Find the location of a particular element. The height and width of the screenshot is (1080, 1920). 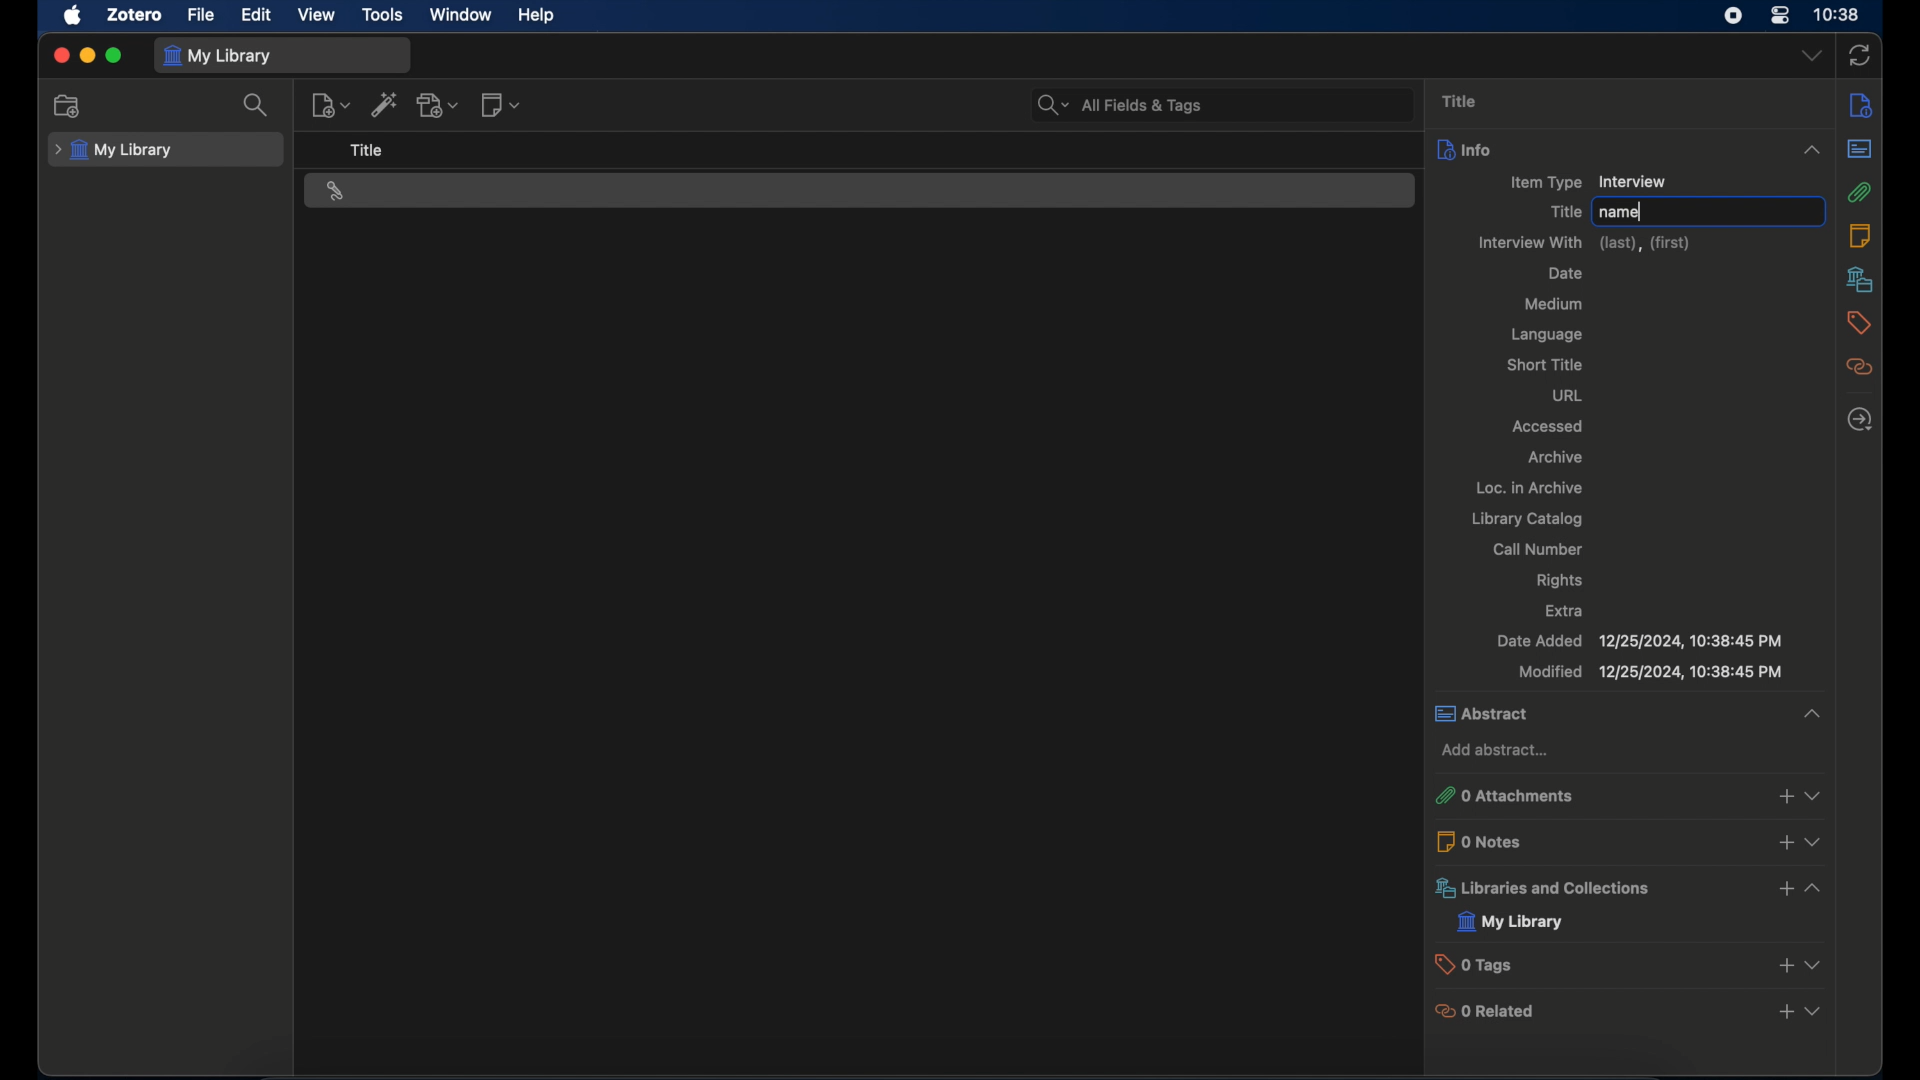

view is located at coordinates (1812, 964).